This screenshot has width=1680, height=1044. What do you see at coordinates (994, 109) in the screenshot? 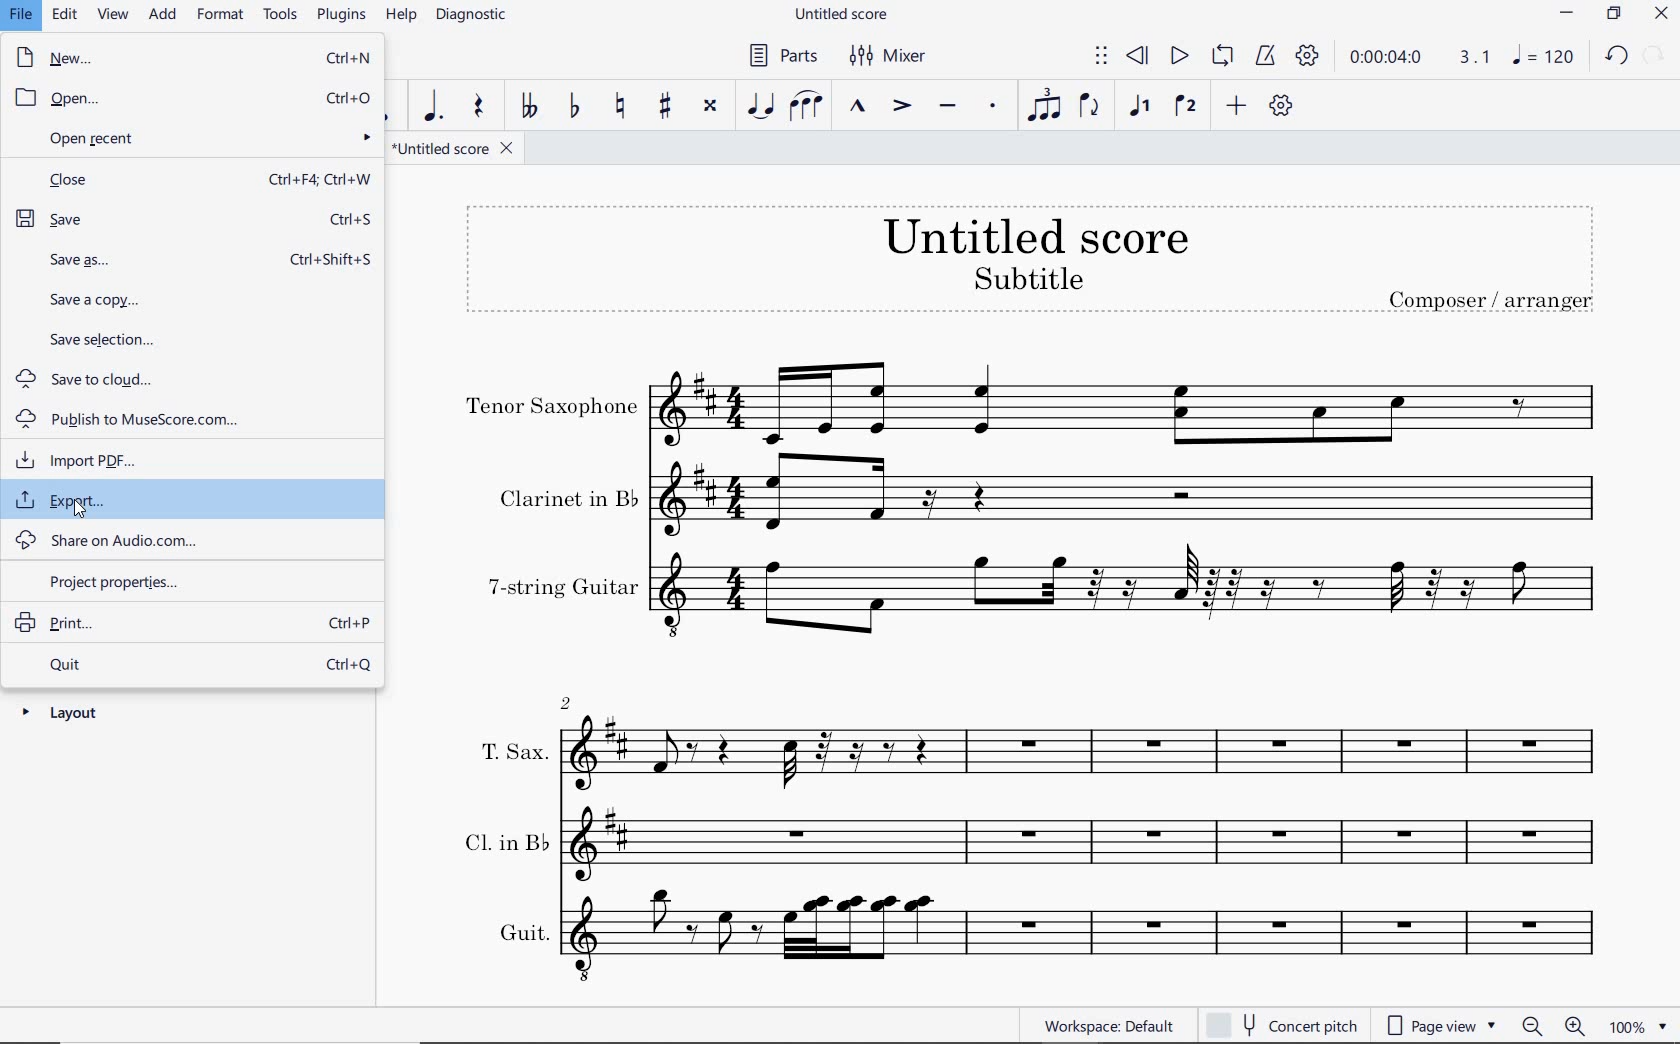
I see `STACCATO` at bounding box center [994, 109].